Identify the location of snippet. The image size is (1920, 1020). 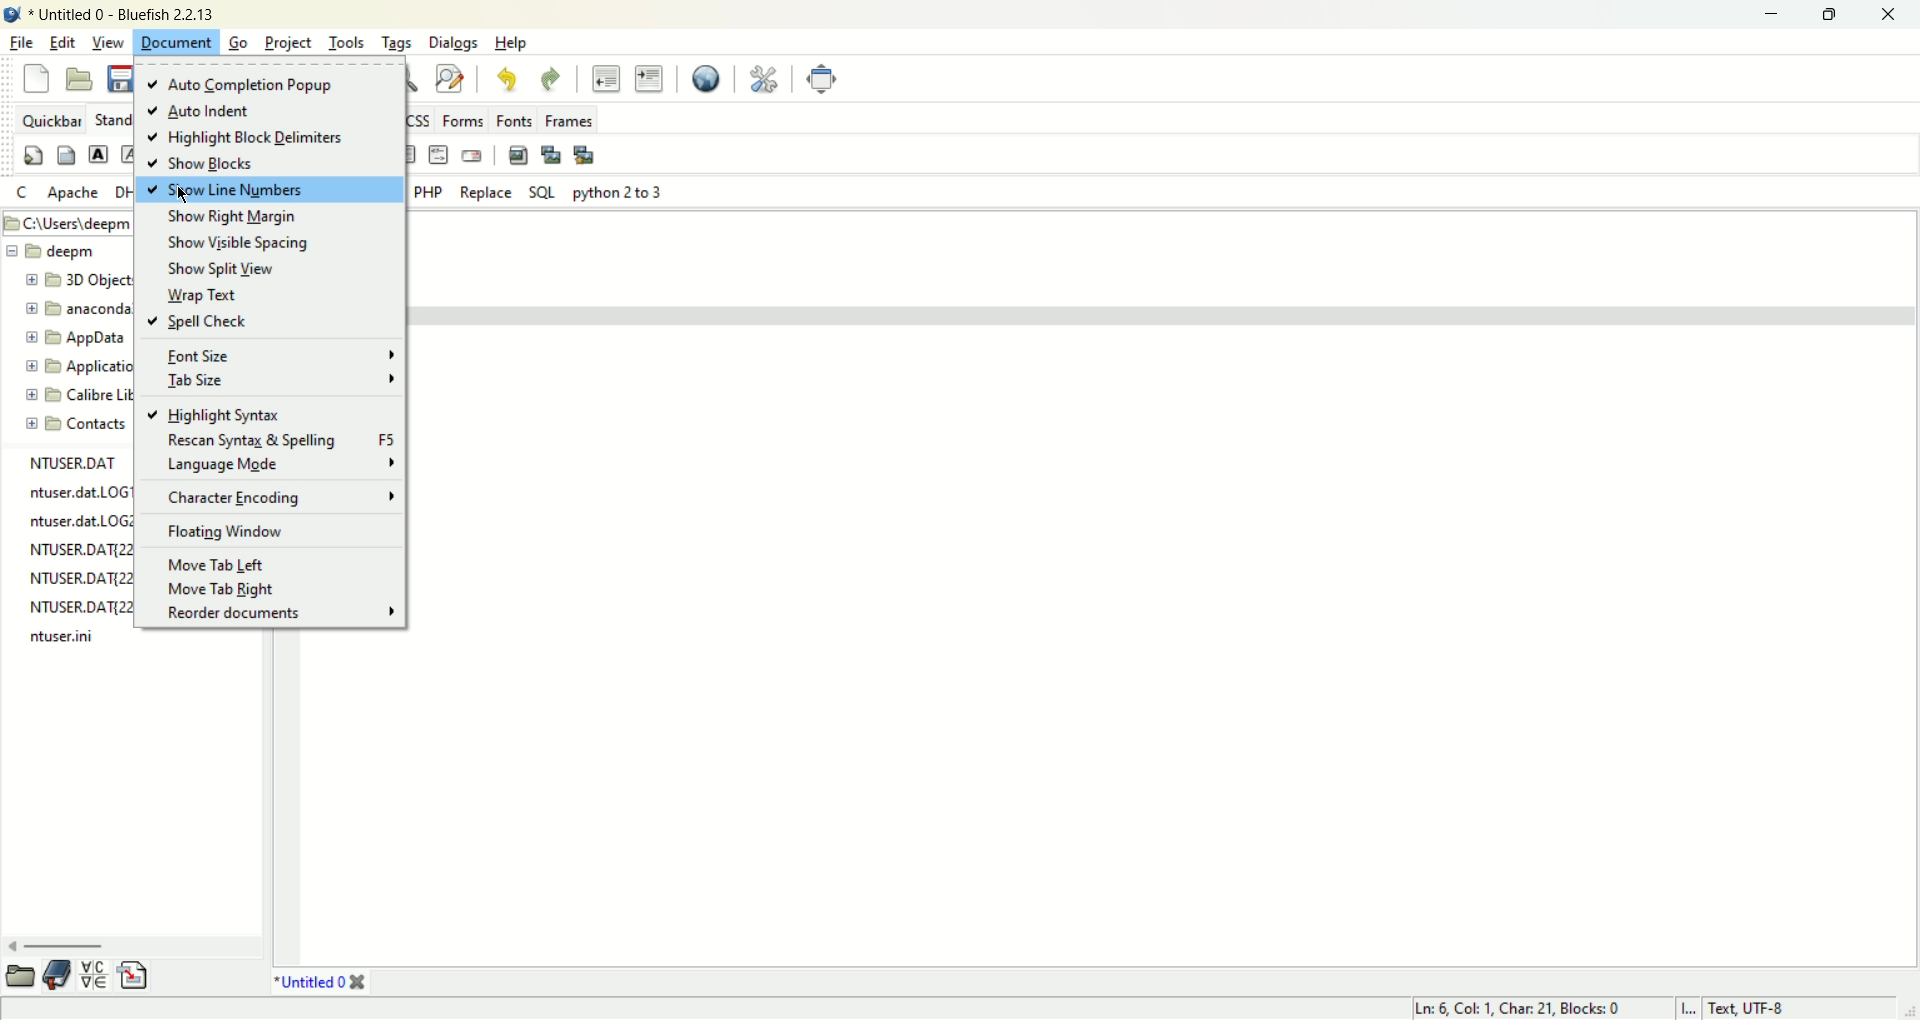
(137, 974).